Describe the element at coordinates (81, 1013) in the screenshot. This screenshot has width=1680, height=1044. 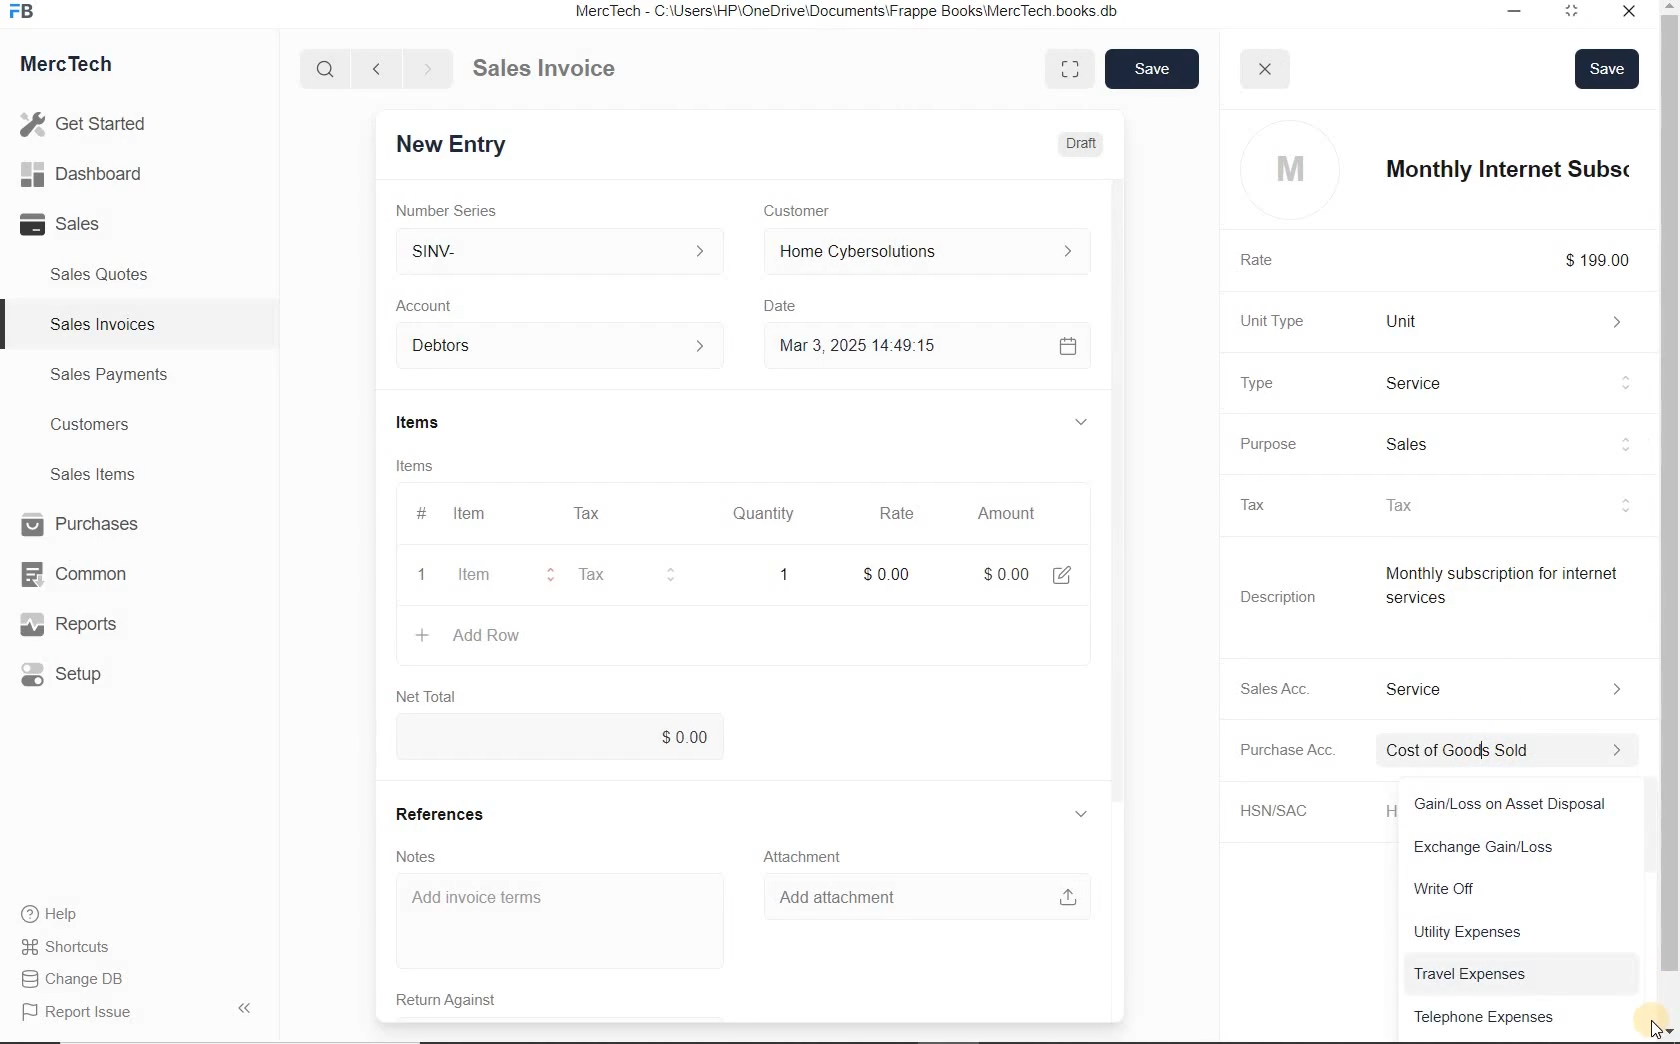
I see `Report Issue` at that location.